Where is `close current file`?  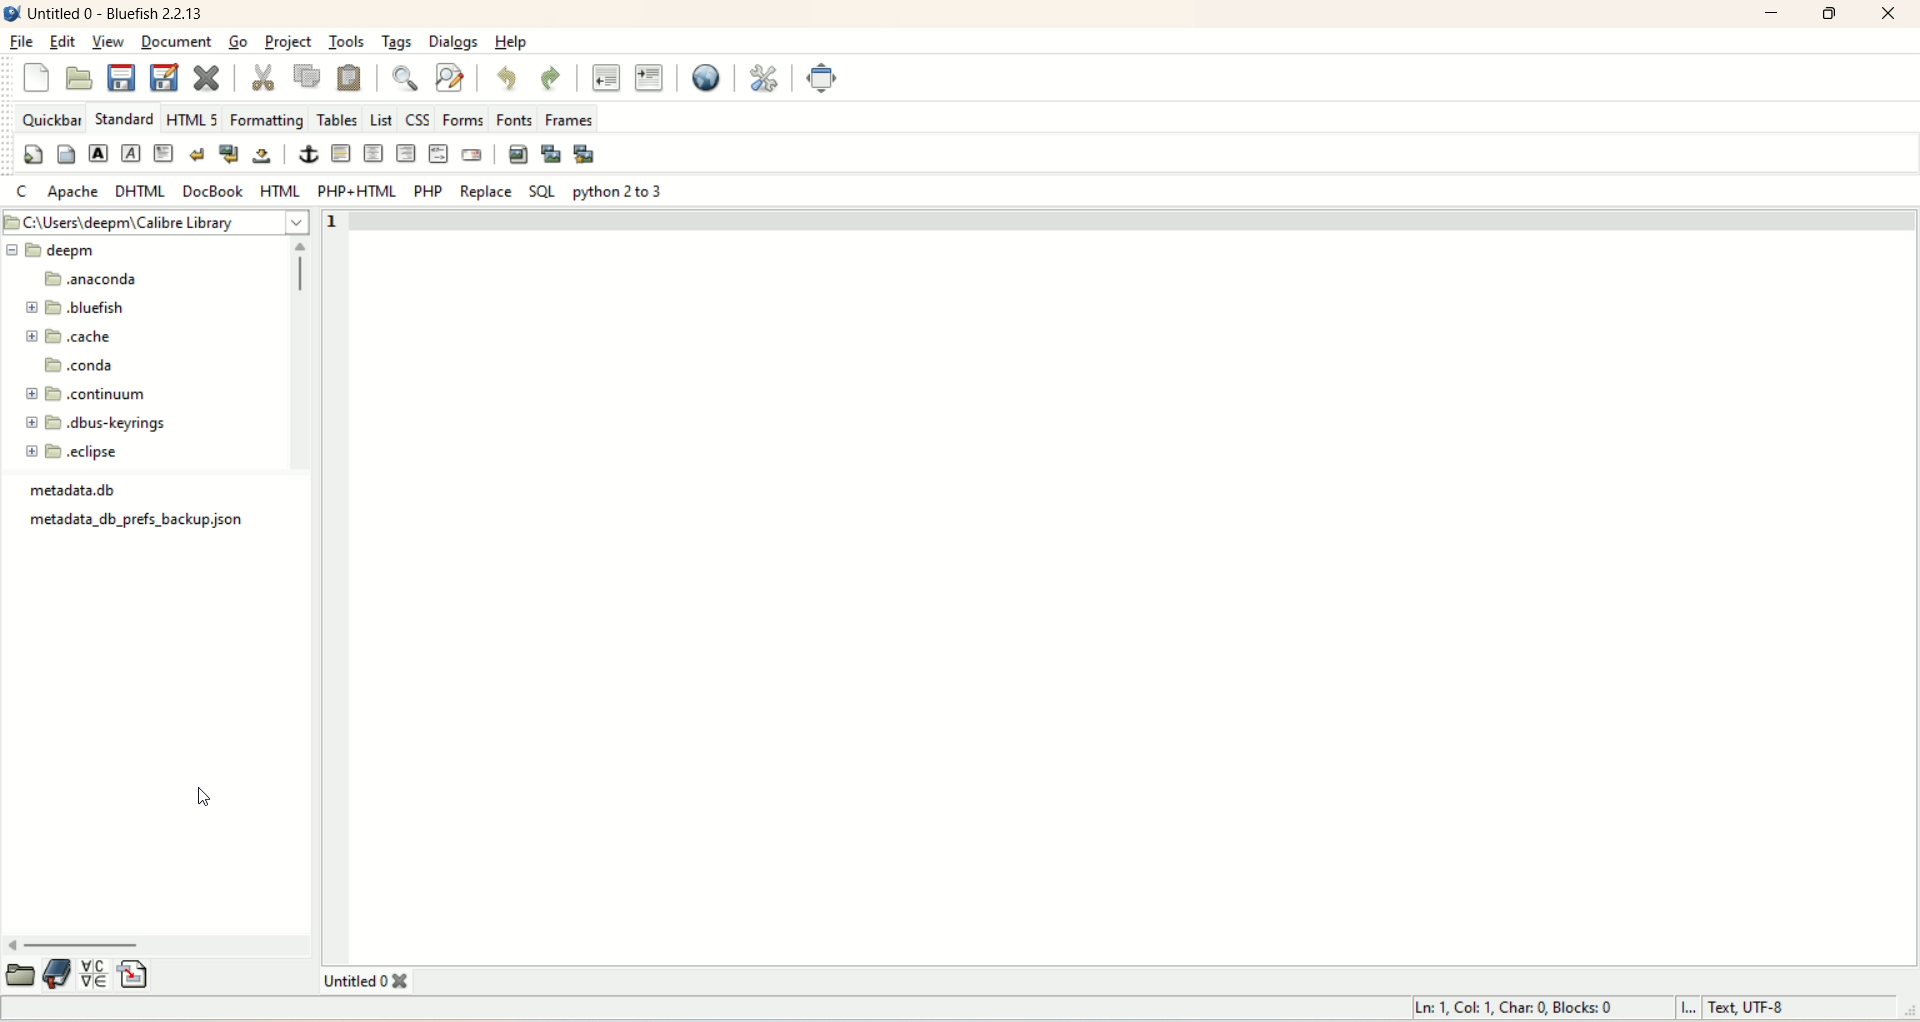 close current file is located at coordinates (205, 75).